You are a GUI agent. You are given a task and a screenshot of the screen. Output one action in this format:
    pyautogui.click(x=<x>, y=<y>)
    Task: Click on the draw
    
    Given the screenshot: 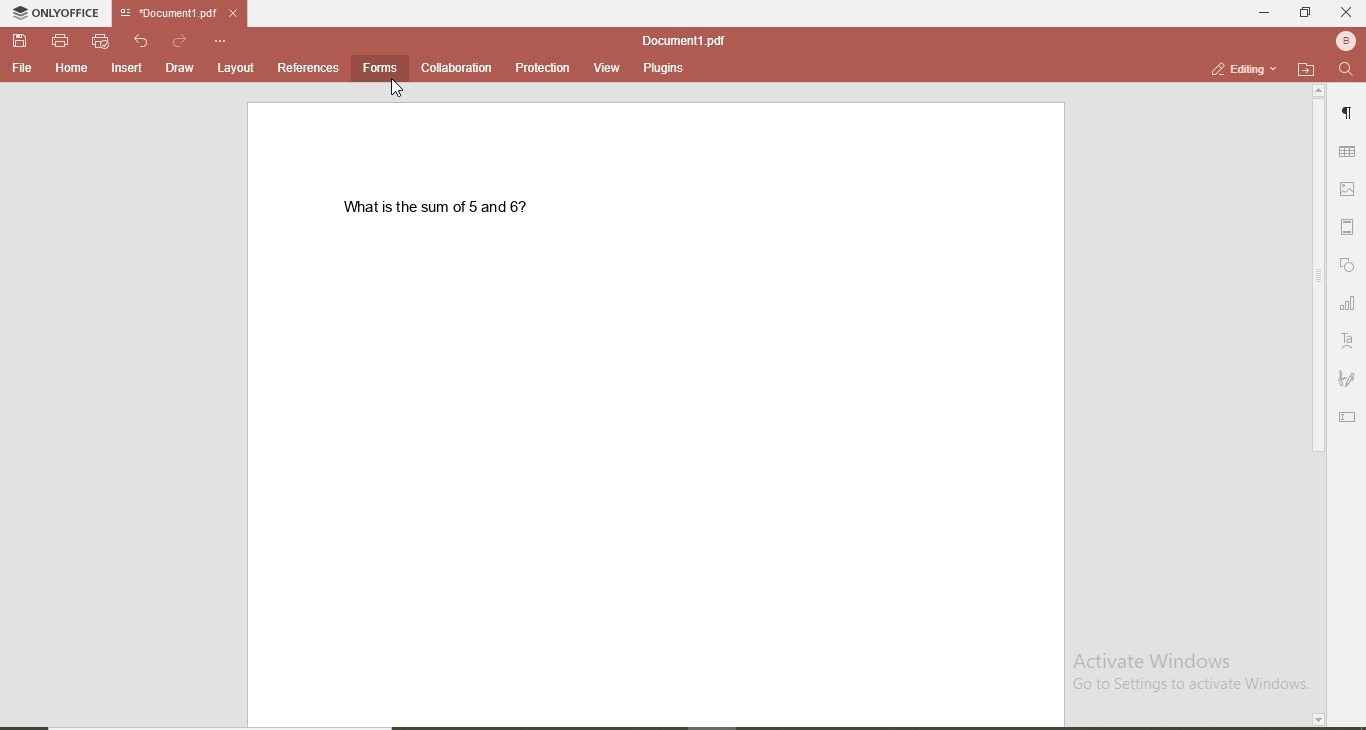 What is the action you would take?
    pyautogui.click(x=178, y=70)
    